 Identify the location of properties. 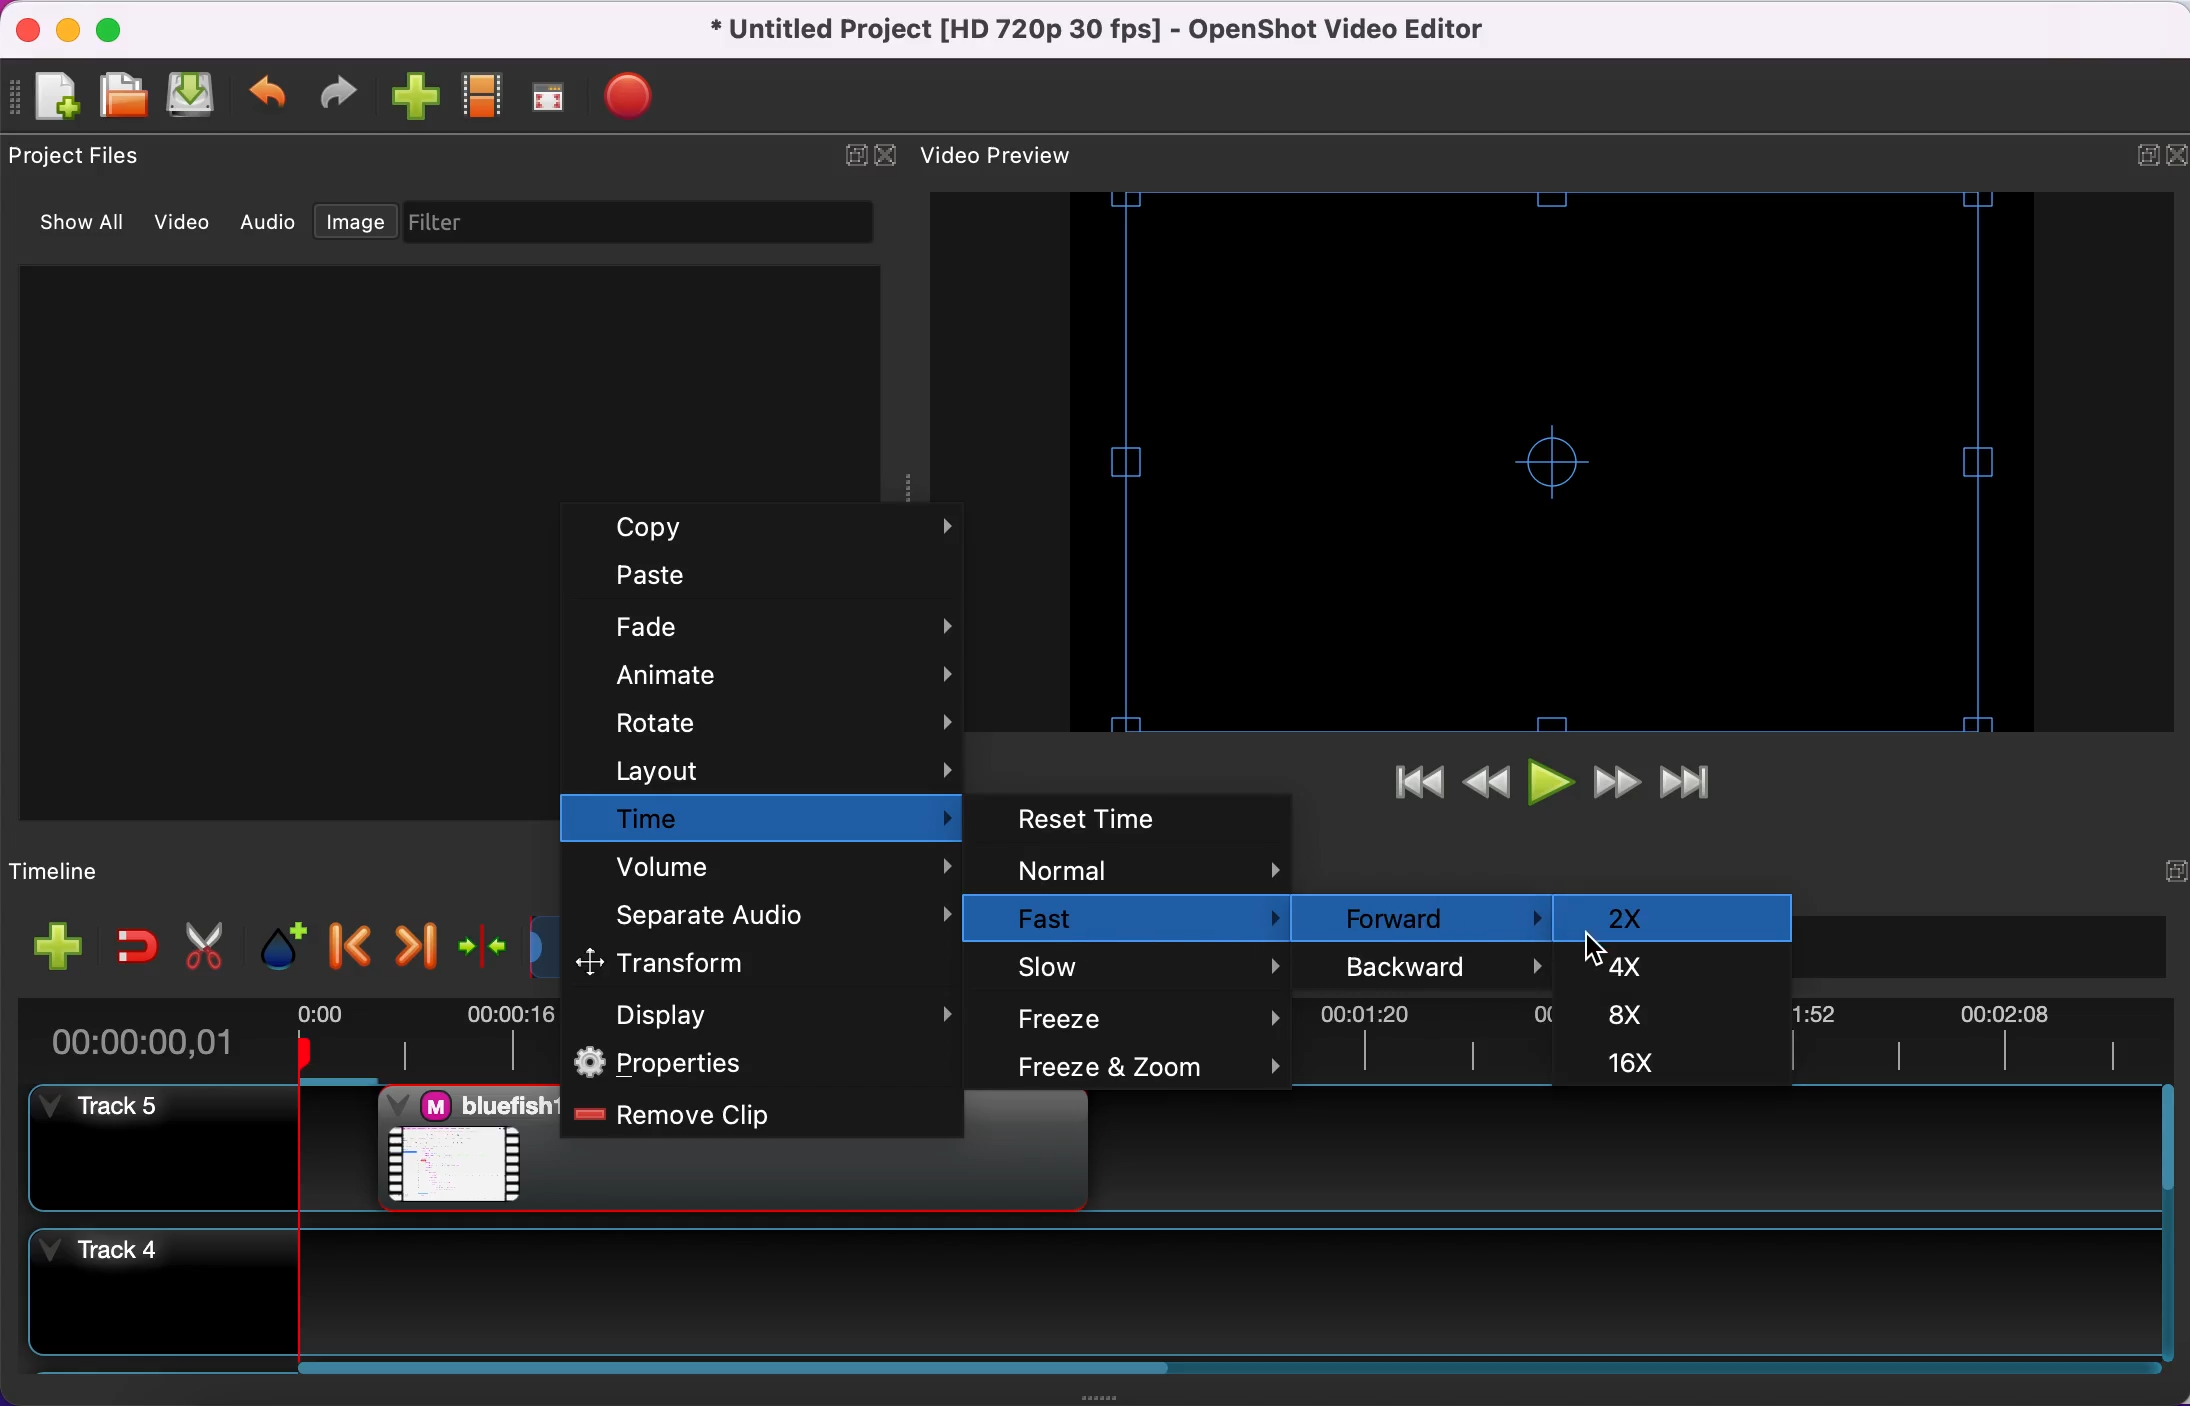
(764, 1065).